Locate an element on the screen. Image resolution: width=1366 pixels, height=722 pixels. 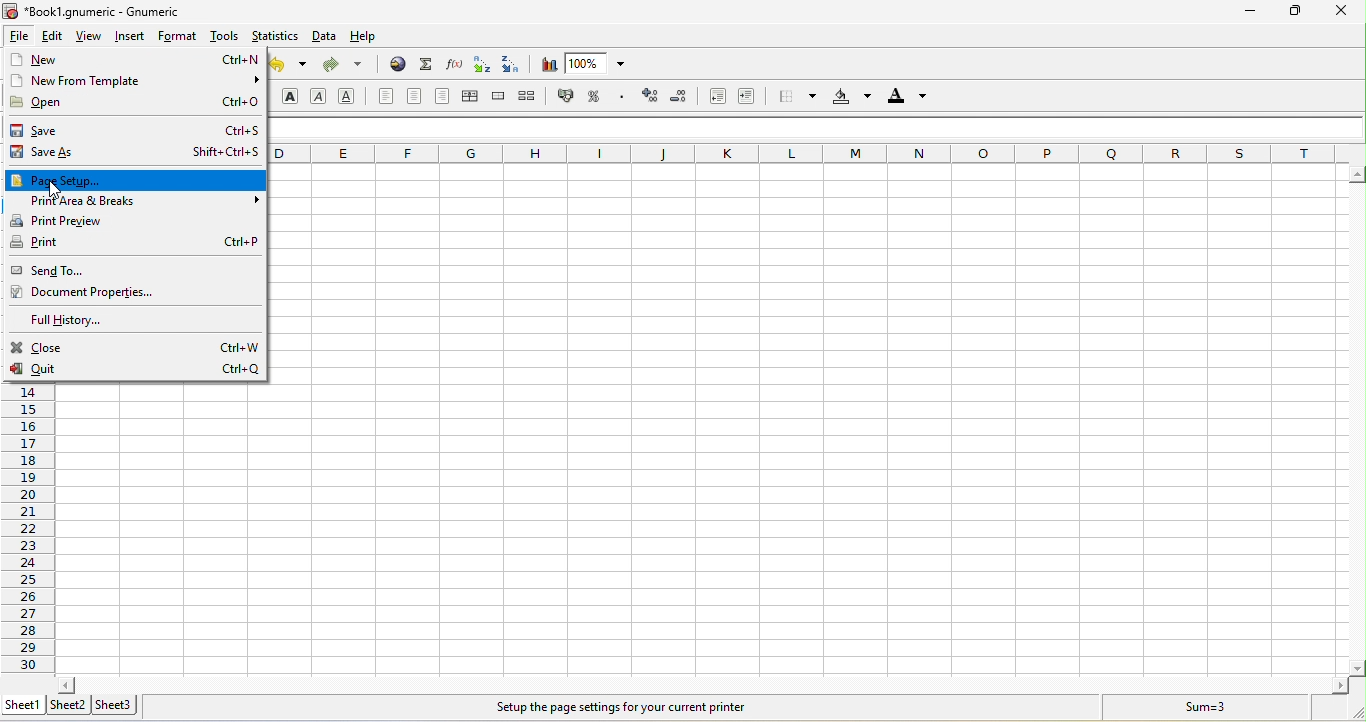
save as is located at coordinates (137, 154).